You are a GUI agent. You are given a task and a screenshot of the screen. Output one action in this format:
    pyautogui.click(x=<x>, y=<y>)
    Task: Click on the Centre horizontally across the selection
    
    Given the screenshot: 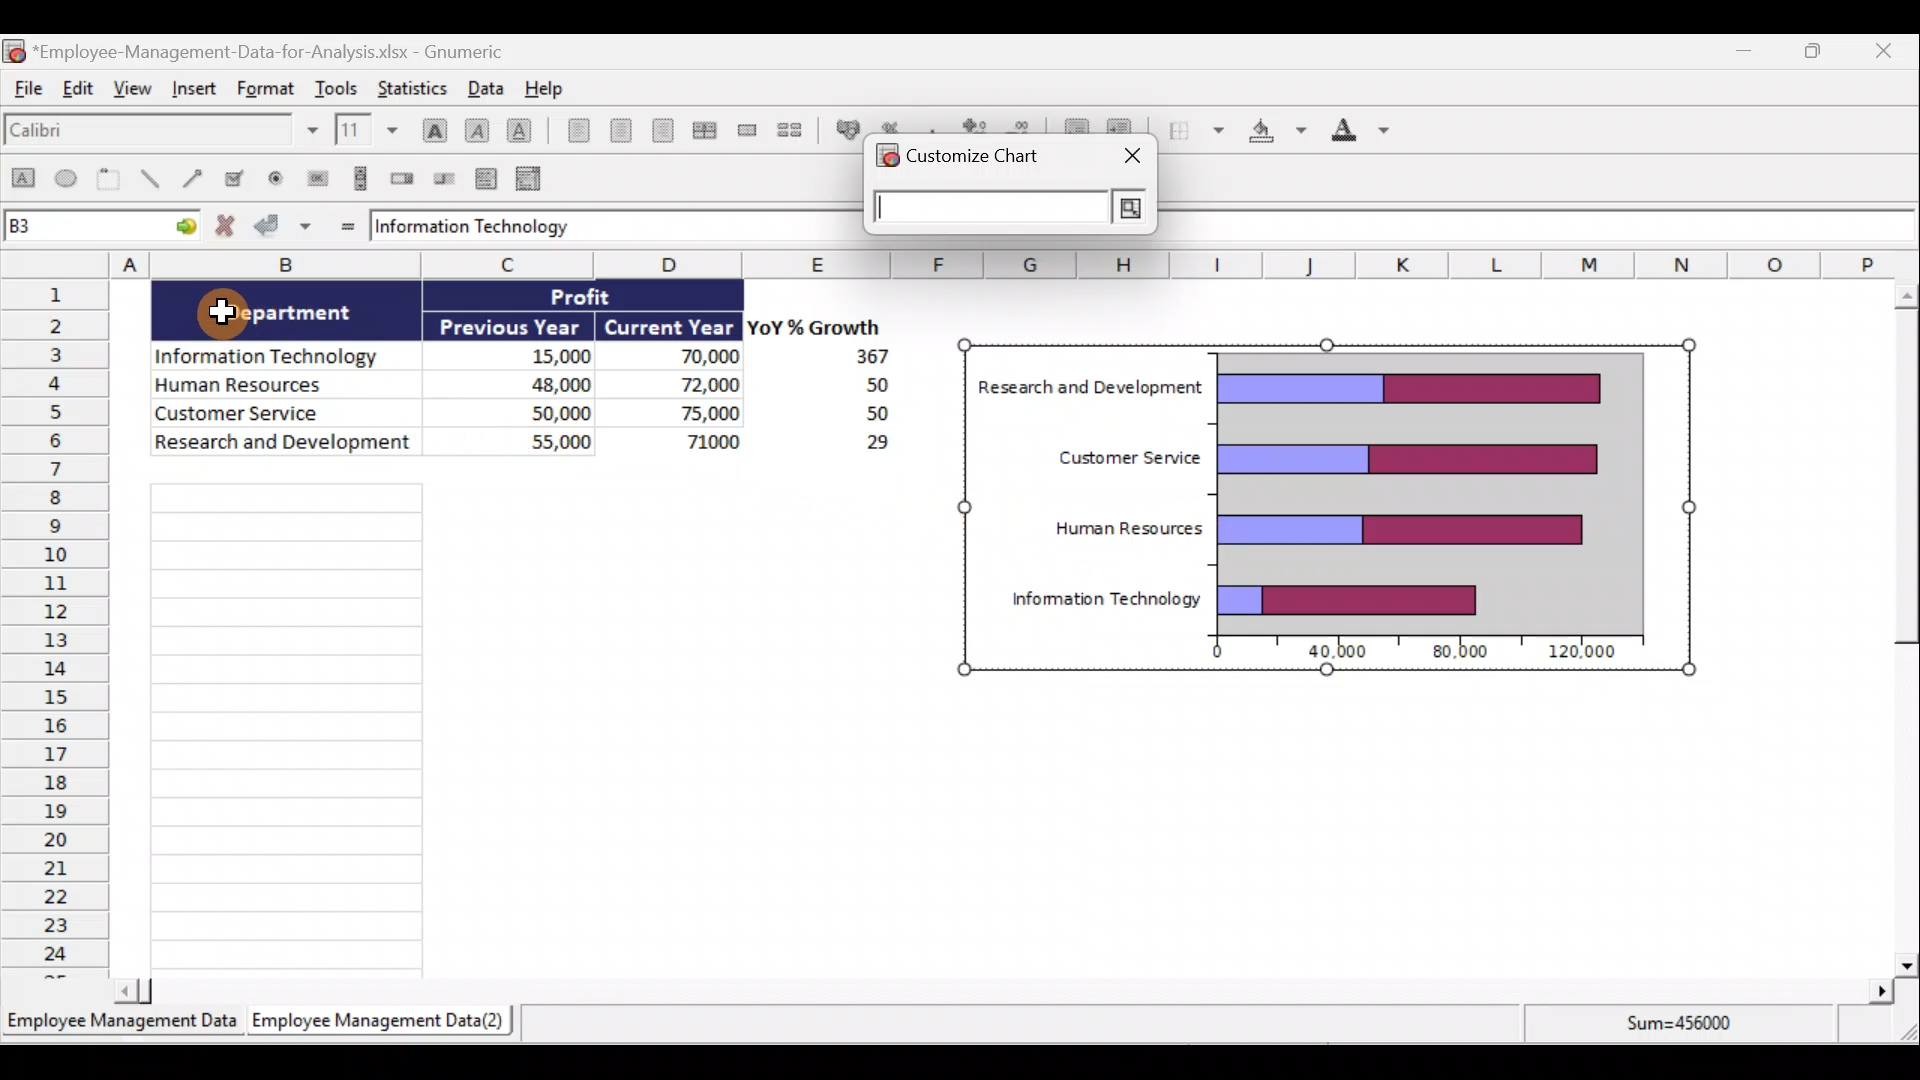 What is the action you would take?
    pyautogui.click(x=708, y=130)
    